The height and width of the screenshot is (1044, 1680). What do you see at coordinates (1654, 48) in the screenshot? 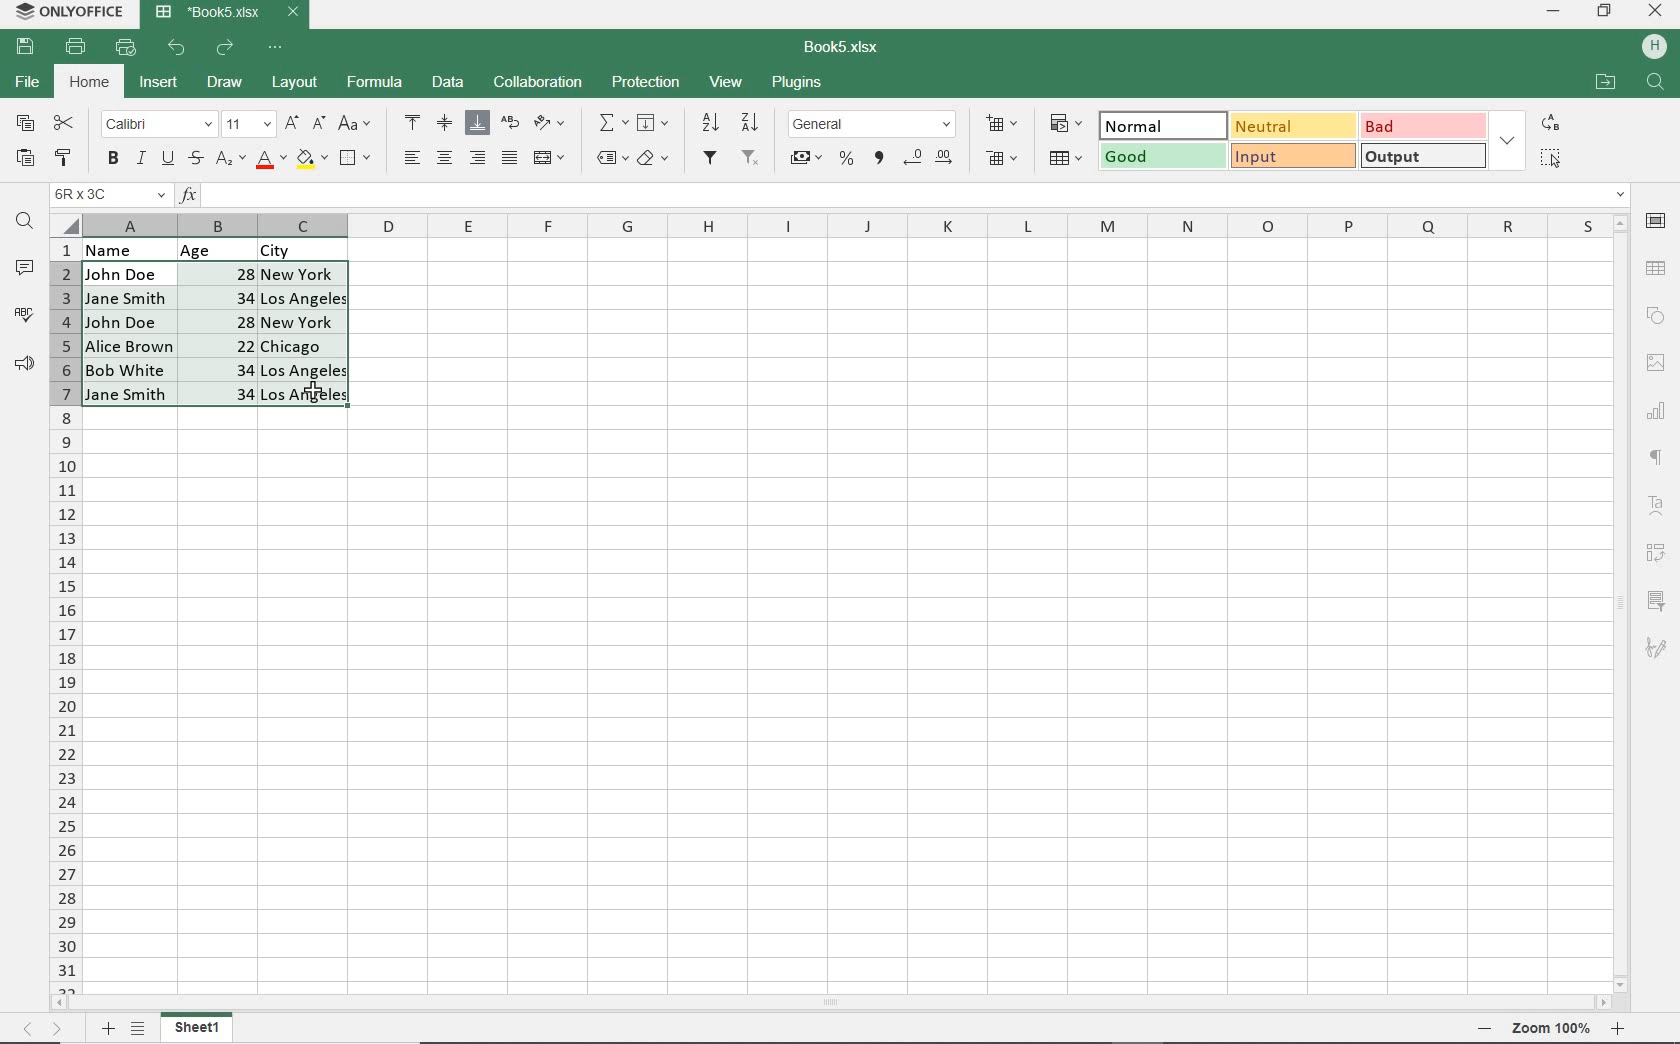
I see `HP` at bounding box center [1654, 48].